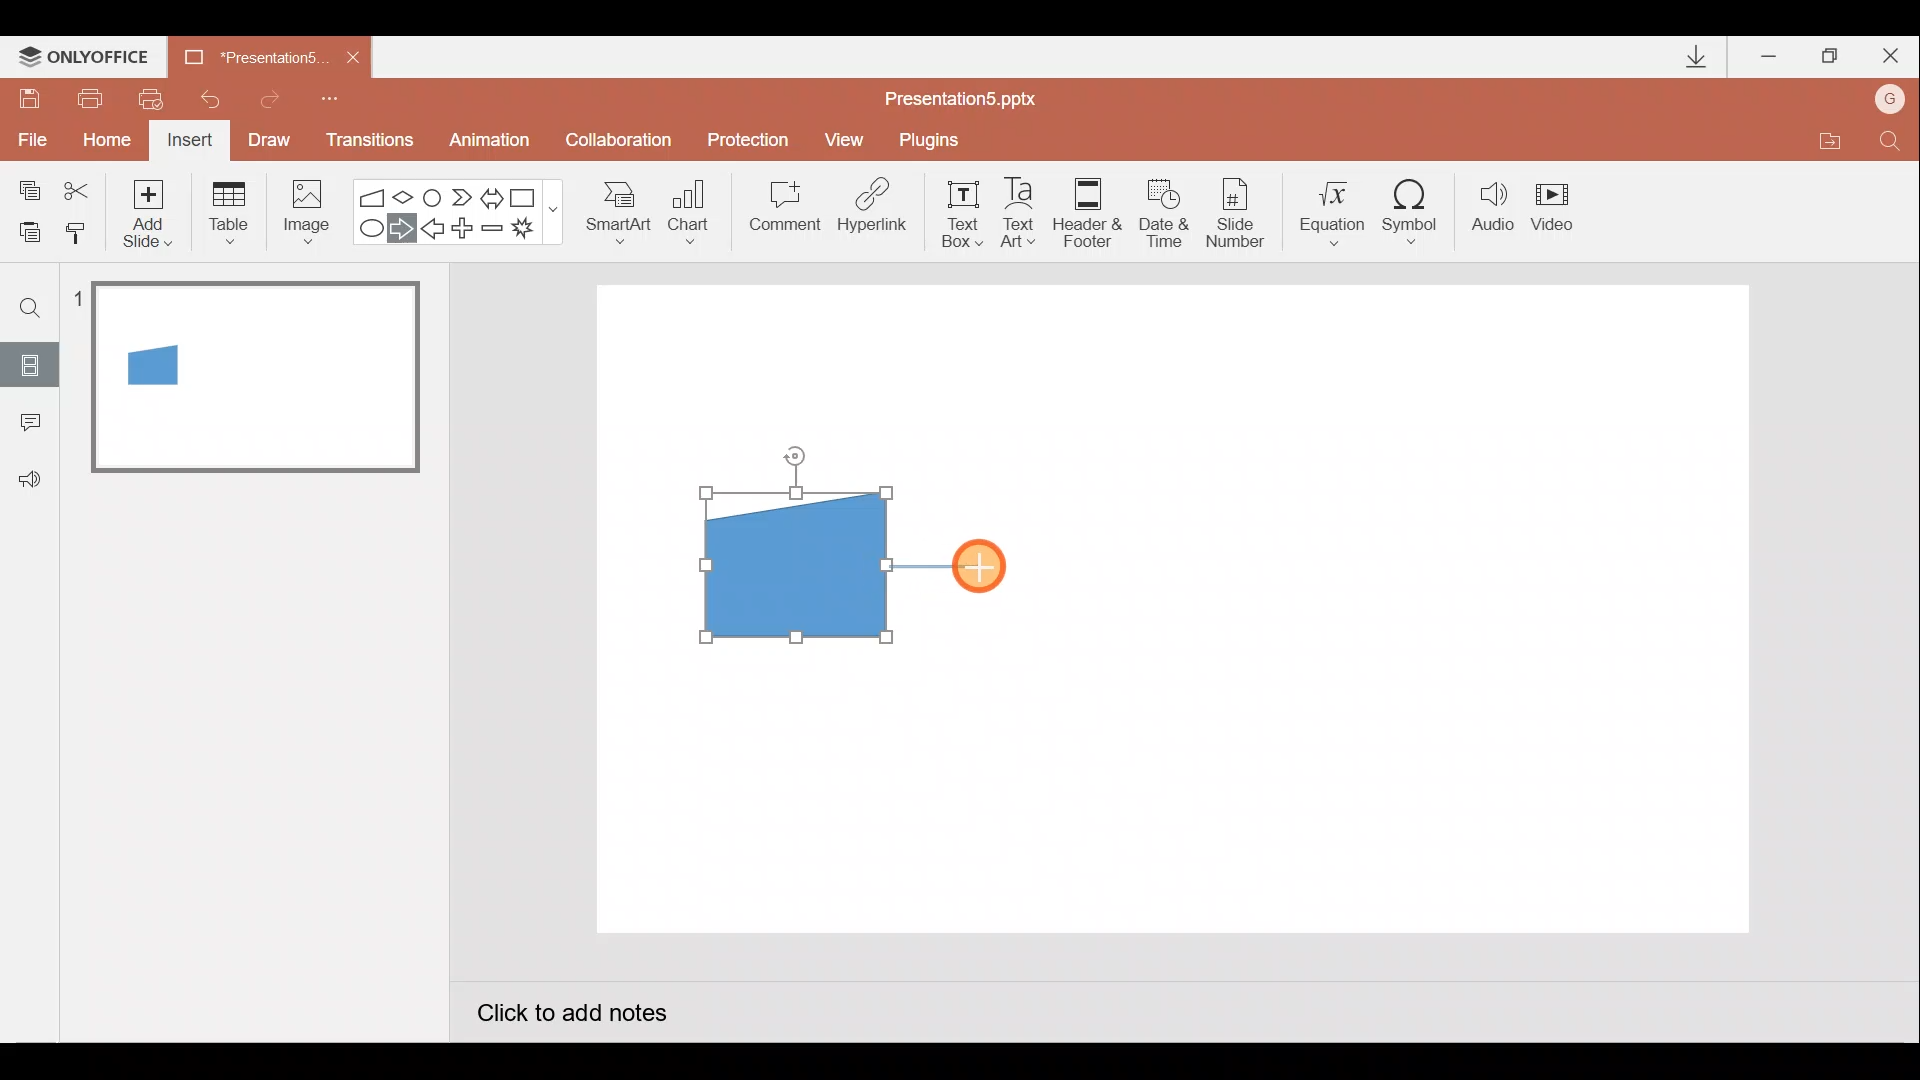 The width and height of the screenshot is (1920, 1080). I want to click on Open file location, so click(1829, 144).